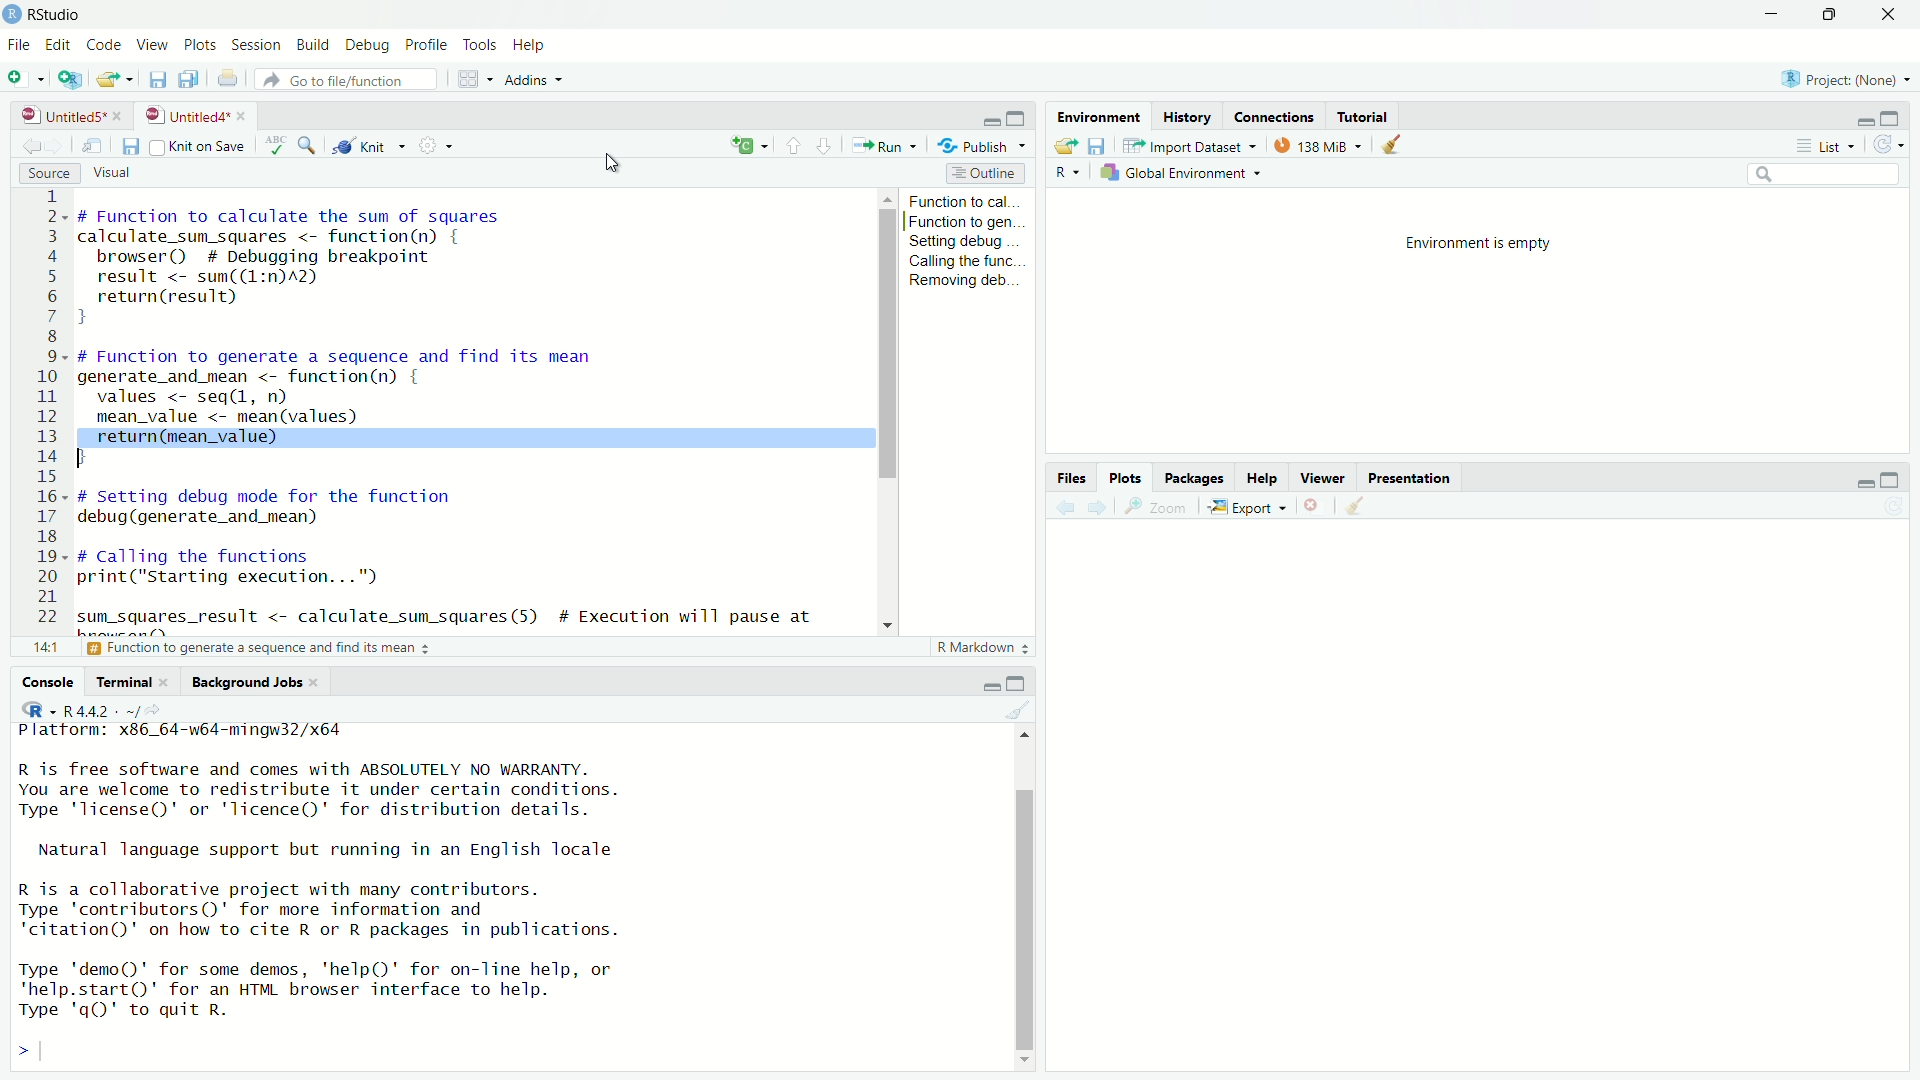  What do you see at coordinates (17, 46) in the screenshot?
I see `File` at bounding box center [17, 46].